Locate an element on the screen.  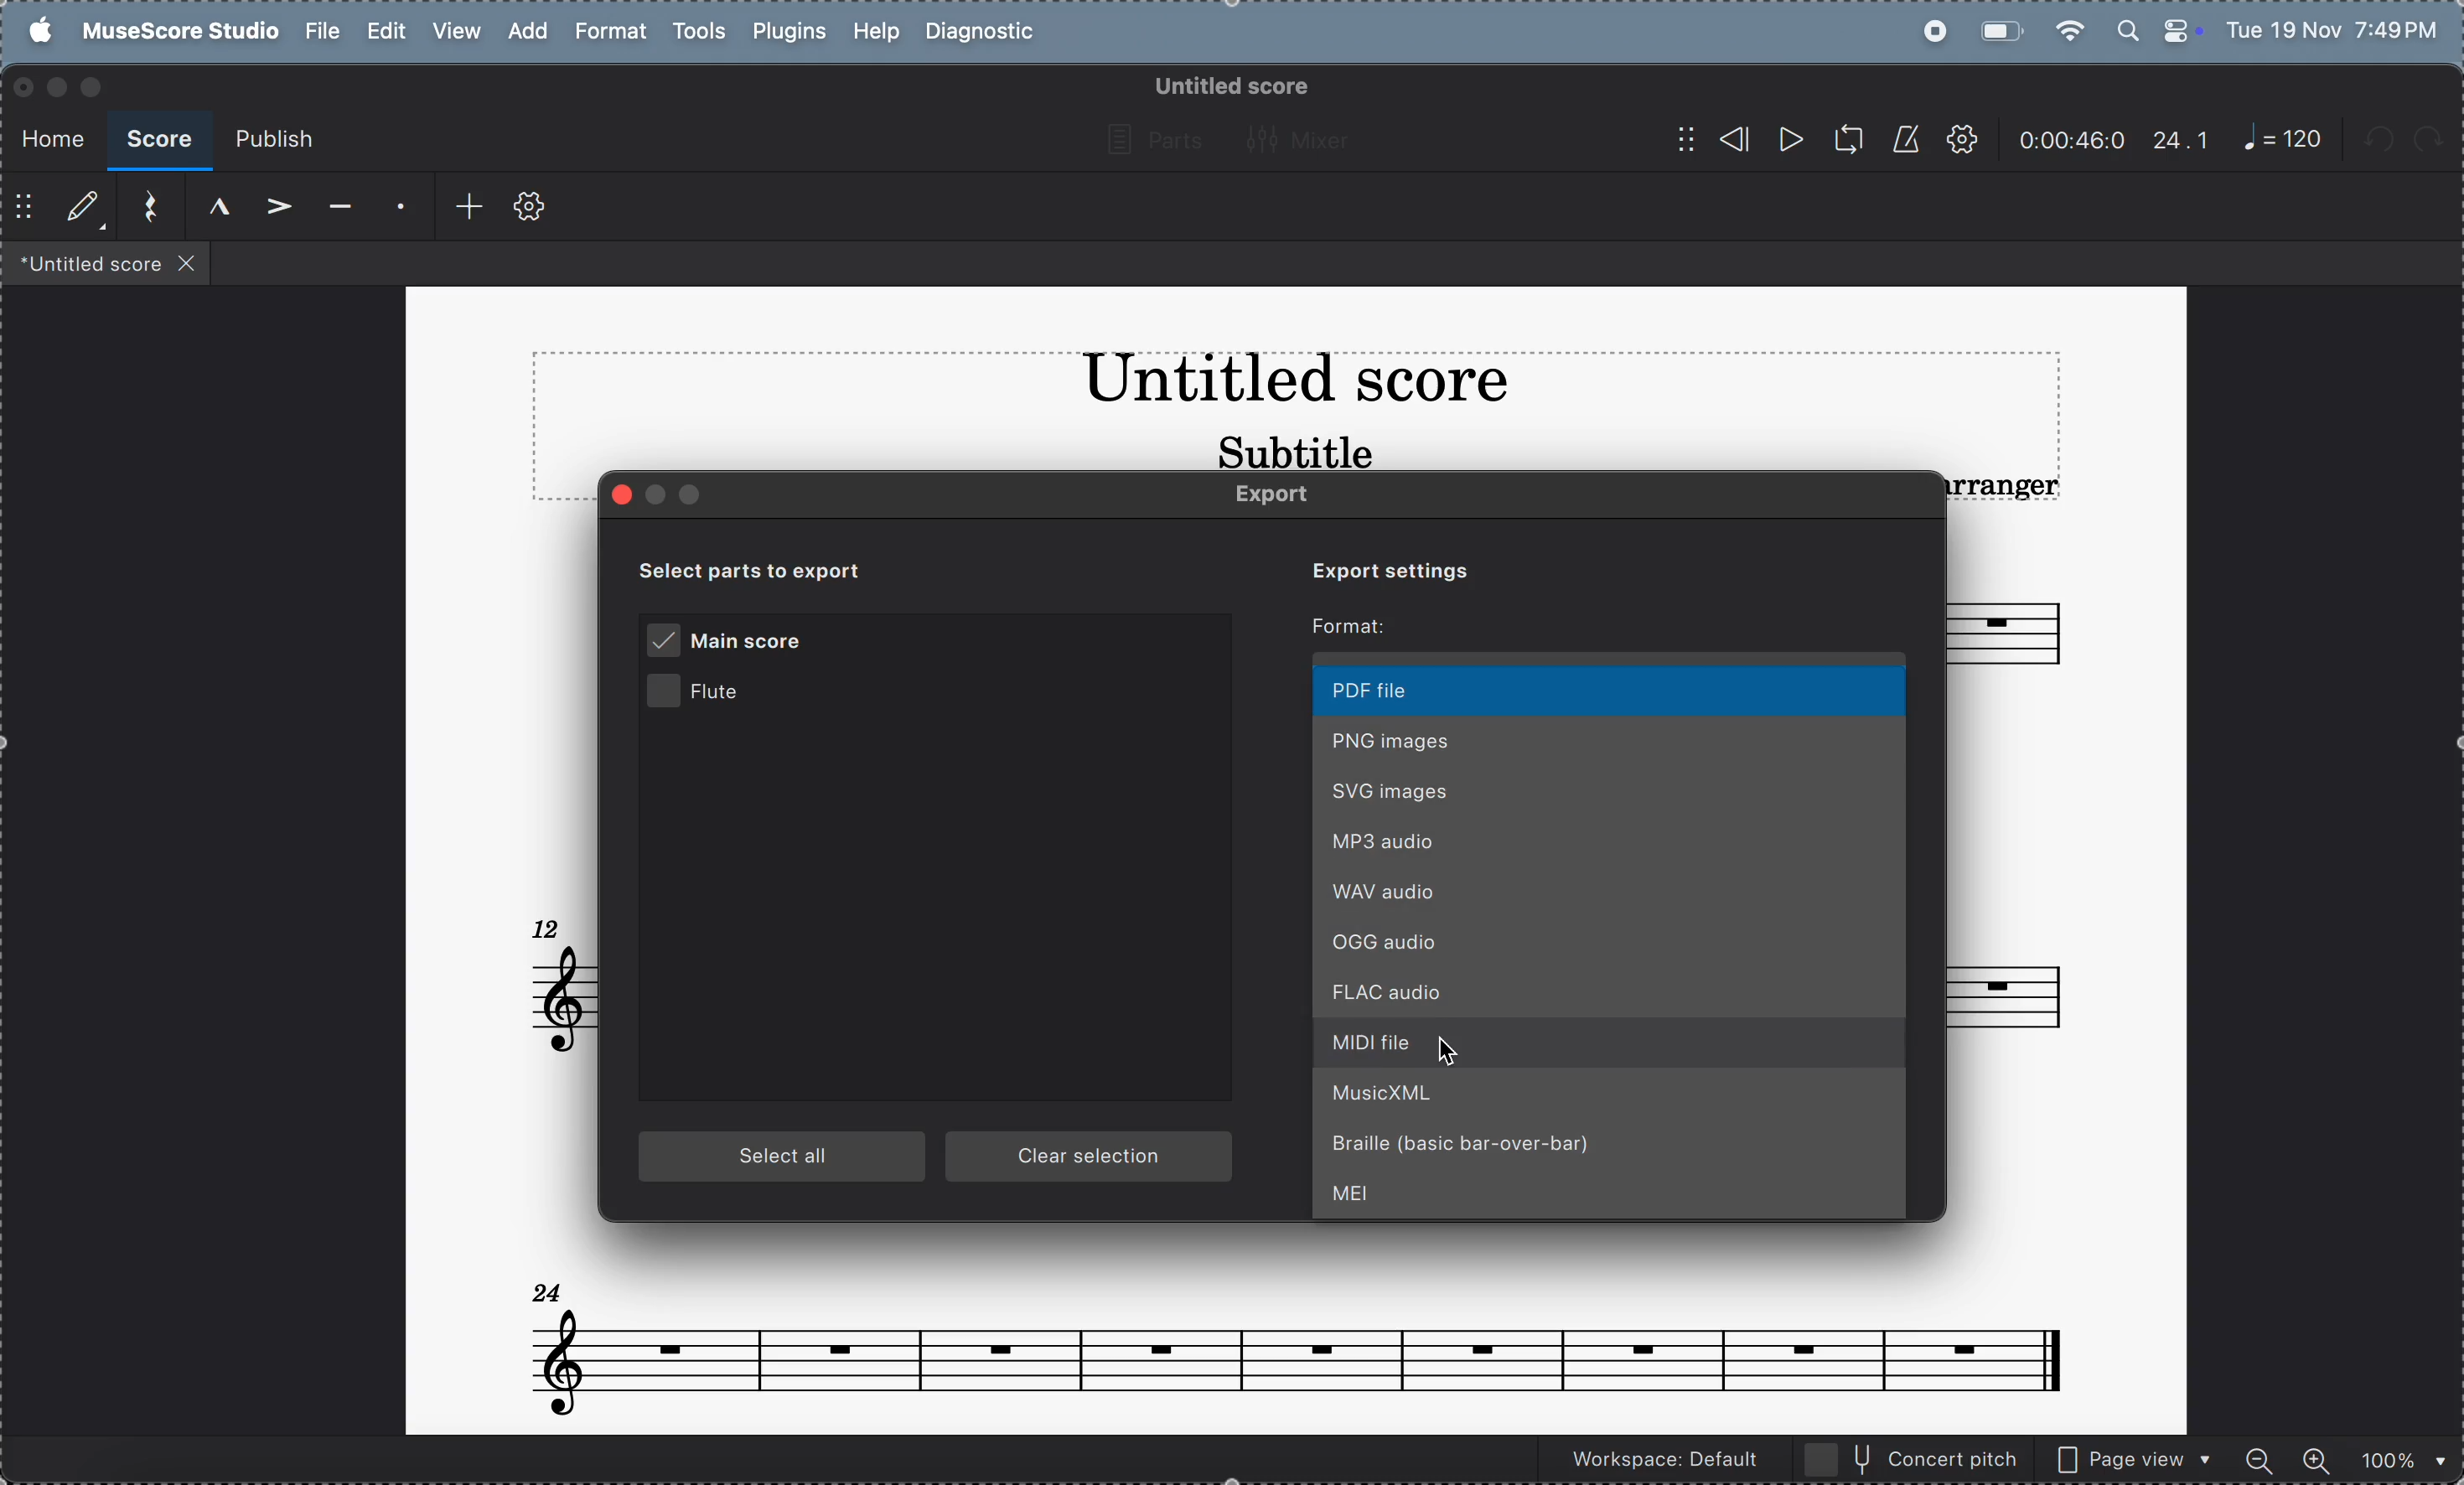
musescore studio is located at coordinates (175, 32).